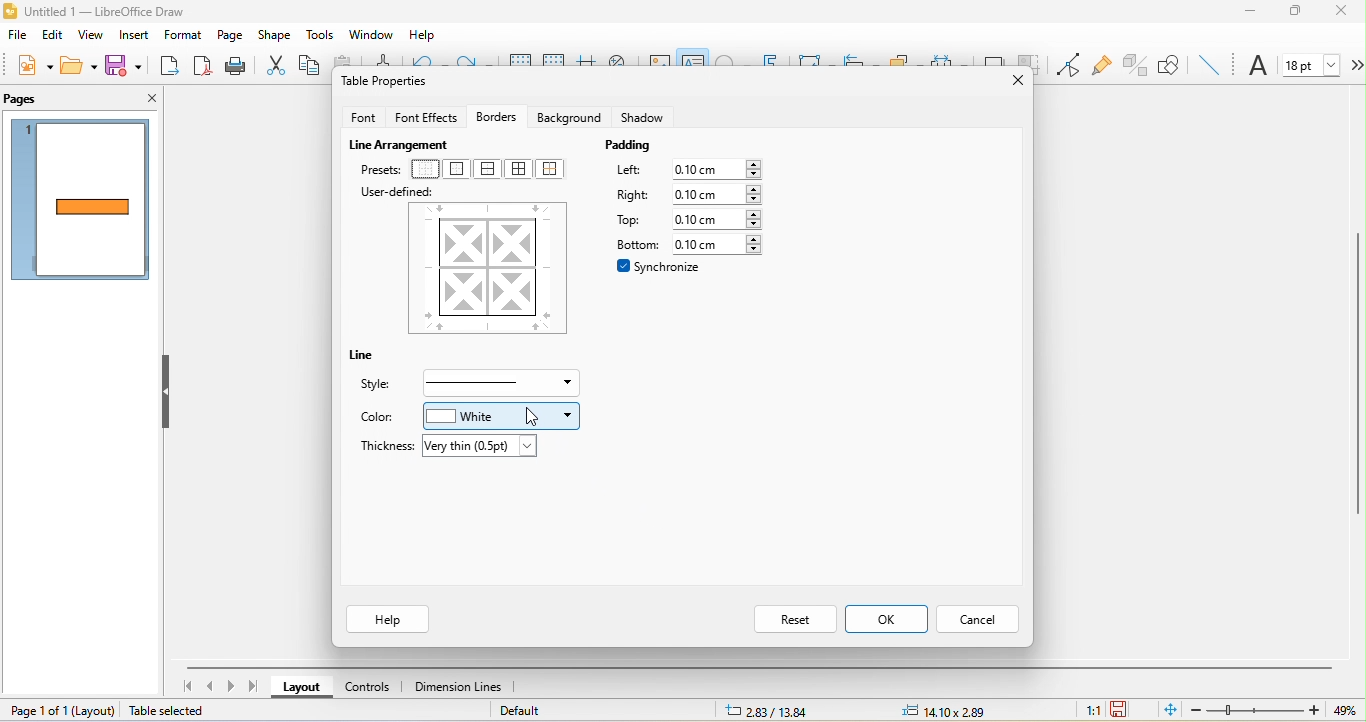 The width and height of the screenshot is (1366, 722). I want to click on font effects, so click(427, 116).